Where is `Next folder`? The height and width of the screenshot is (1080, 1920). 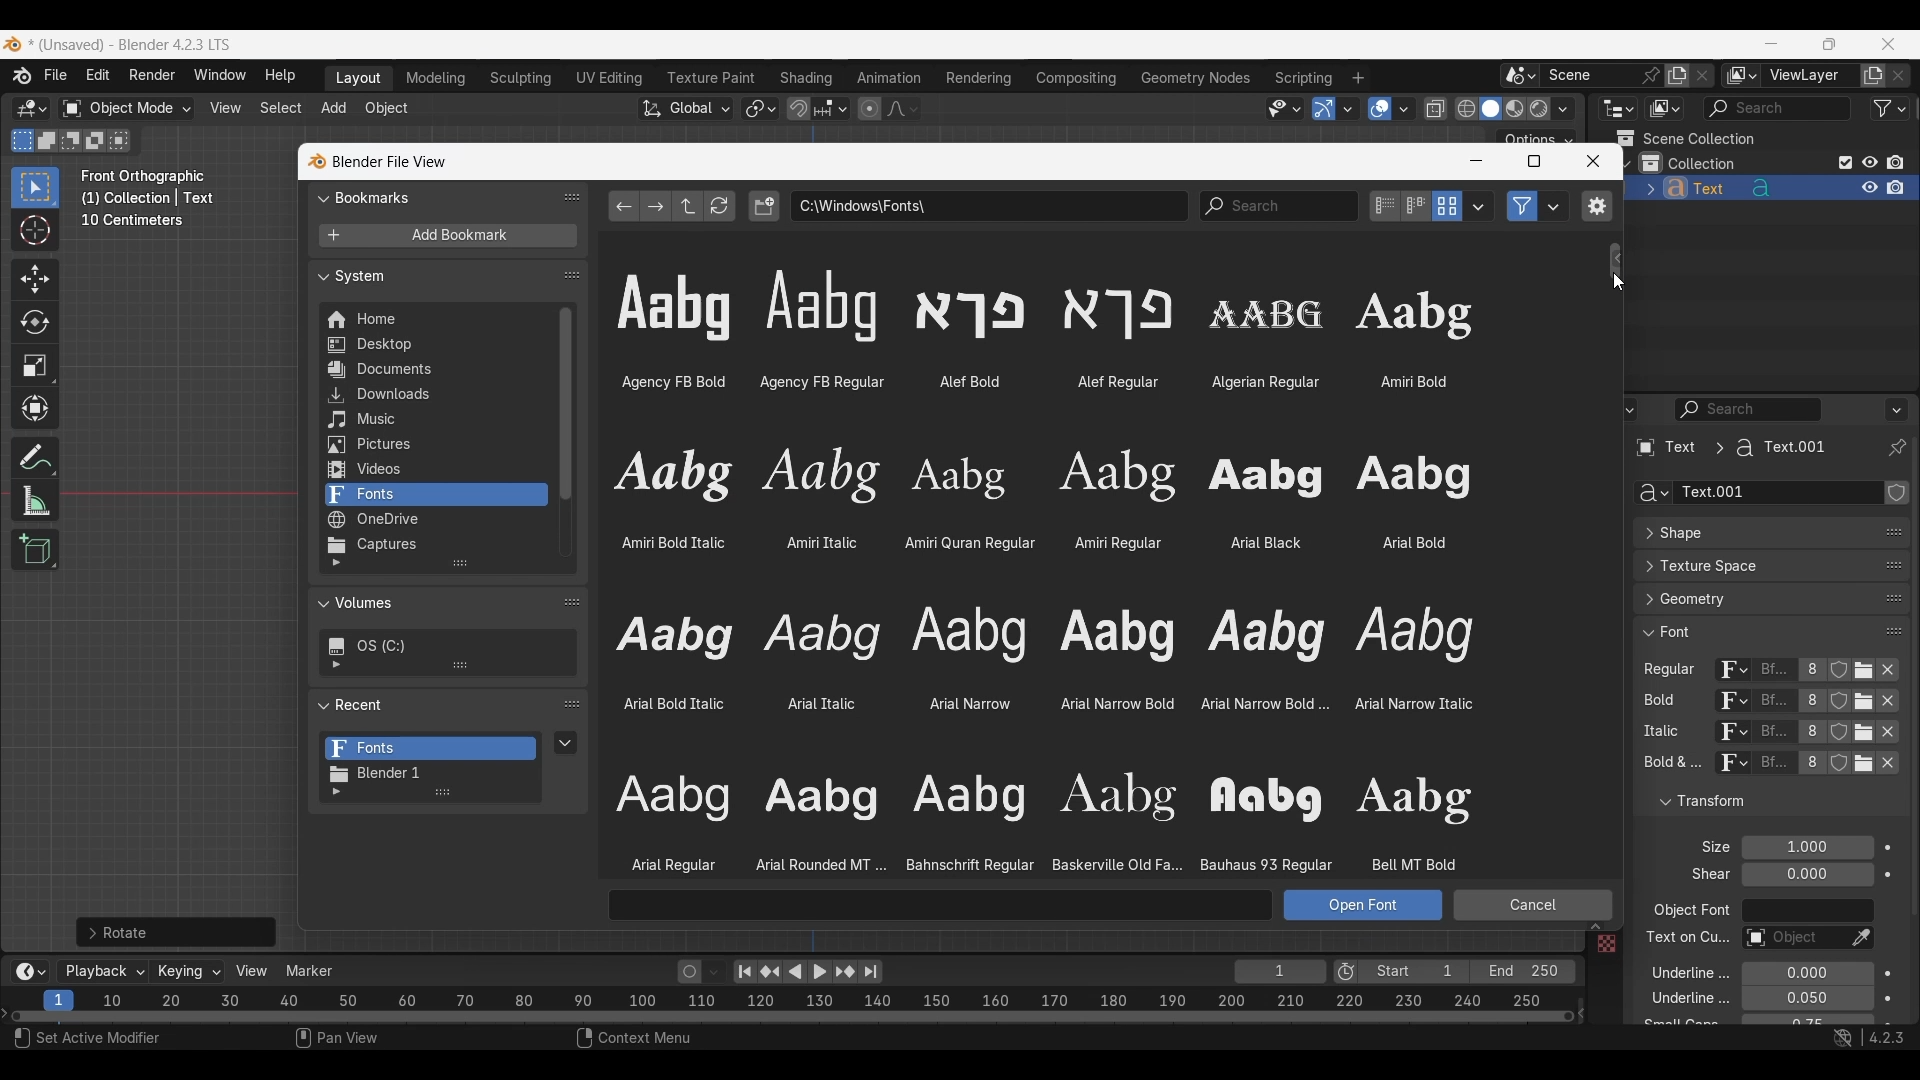
Next folder is located at coordinates (656, 206).